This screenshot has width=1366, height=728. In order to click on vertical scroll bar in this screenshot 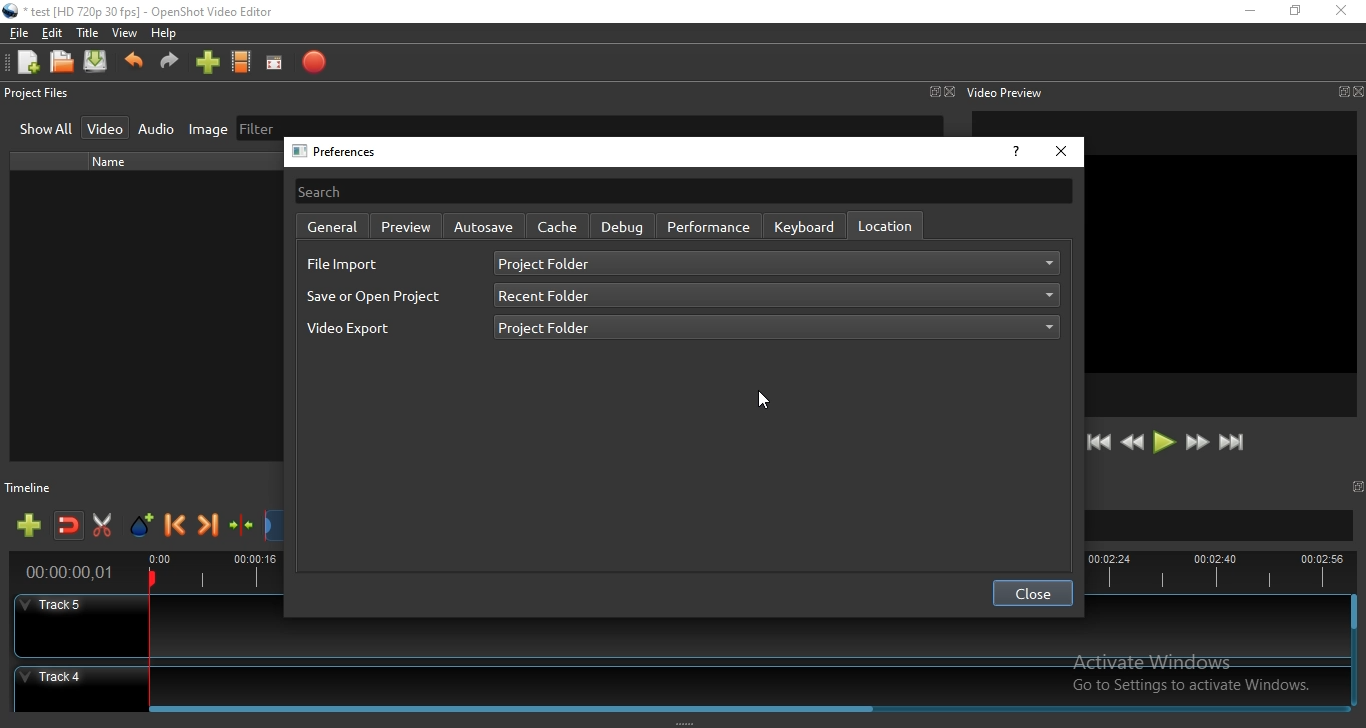, I will do `click(1354, 615)`.